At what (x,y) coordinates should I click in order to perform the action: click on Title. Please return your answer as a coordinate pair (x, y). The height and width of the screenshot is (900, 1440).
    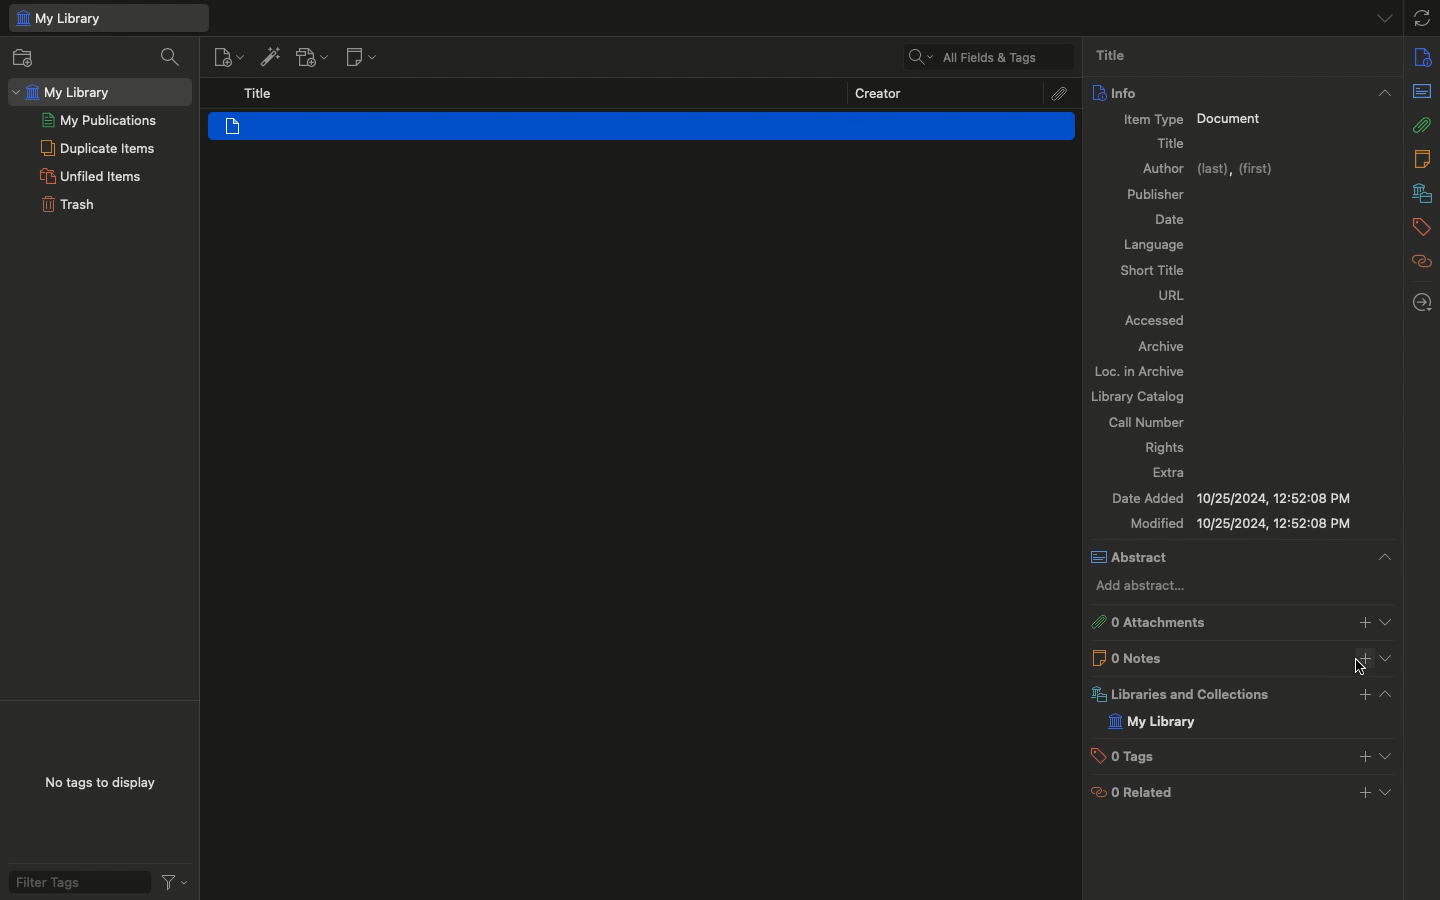
    Looking at the image, I should click on (258, 93).